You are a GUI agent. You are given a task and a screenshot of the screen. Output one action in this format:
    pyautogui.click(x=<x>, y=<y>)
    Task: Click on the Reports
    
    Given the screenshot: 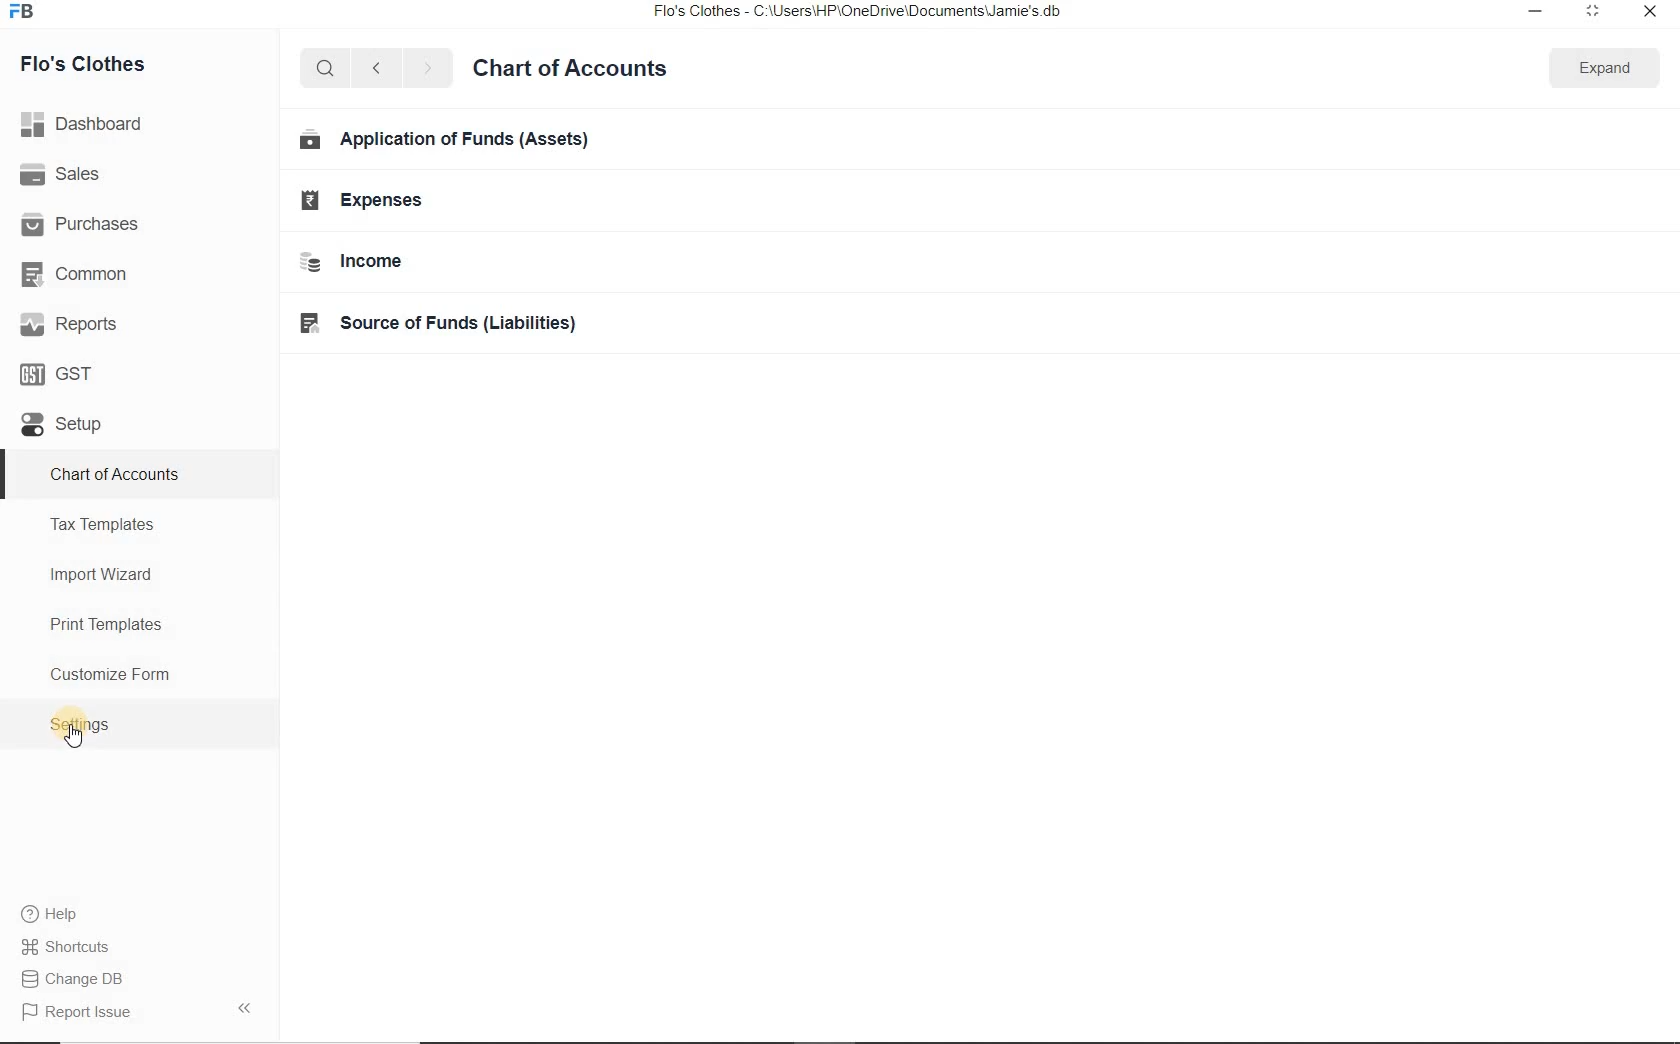 What is the action you would take?
    pyautogui.click(x=74, y=324)
    